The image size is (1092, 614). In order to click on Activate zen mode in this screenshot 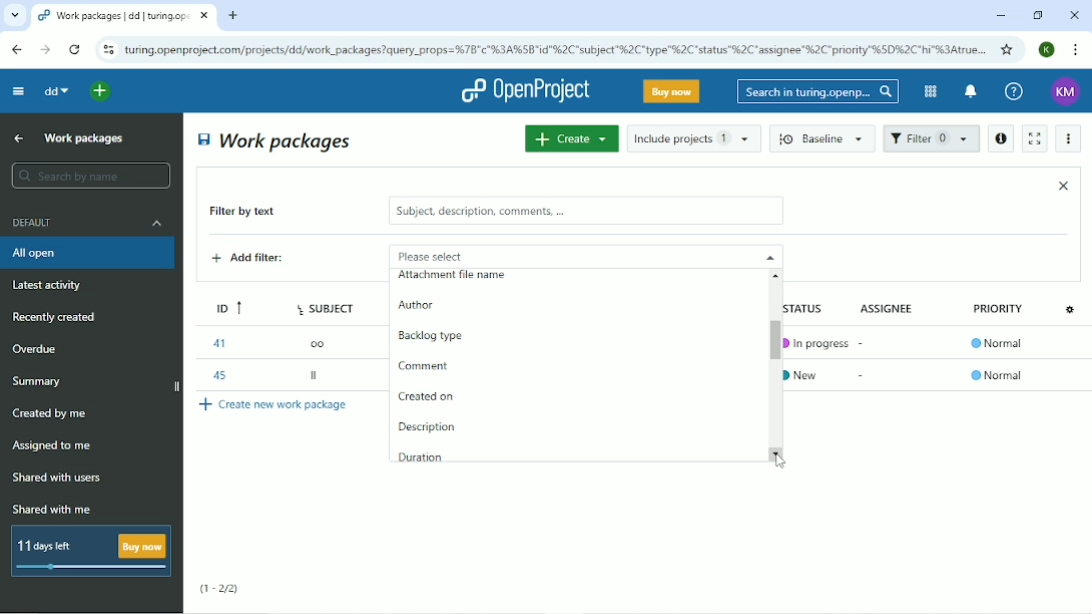, I will do `click(1033, 138)`.